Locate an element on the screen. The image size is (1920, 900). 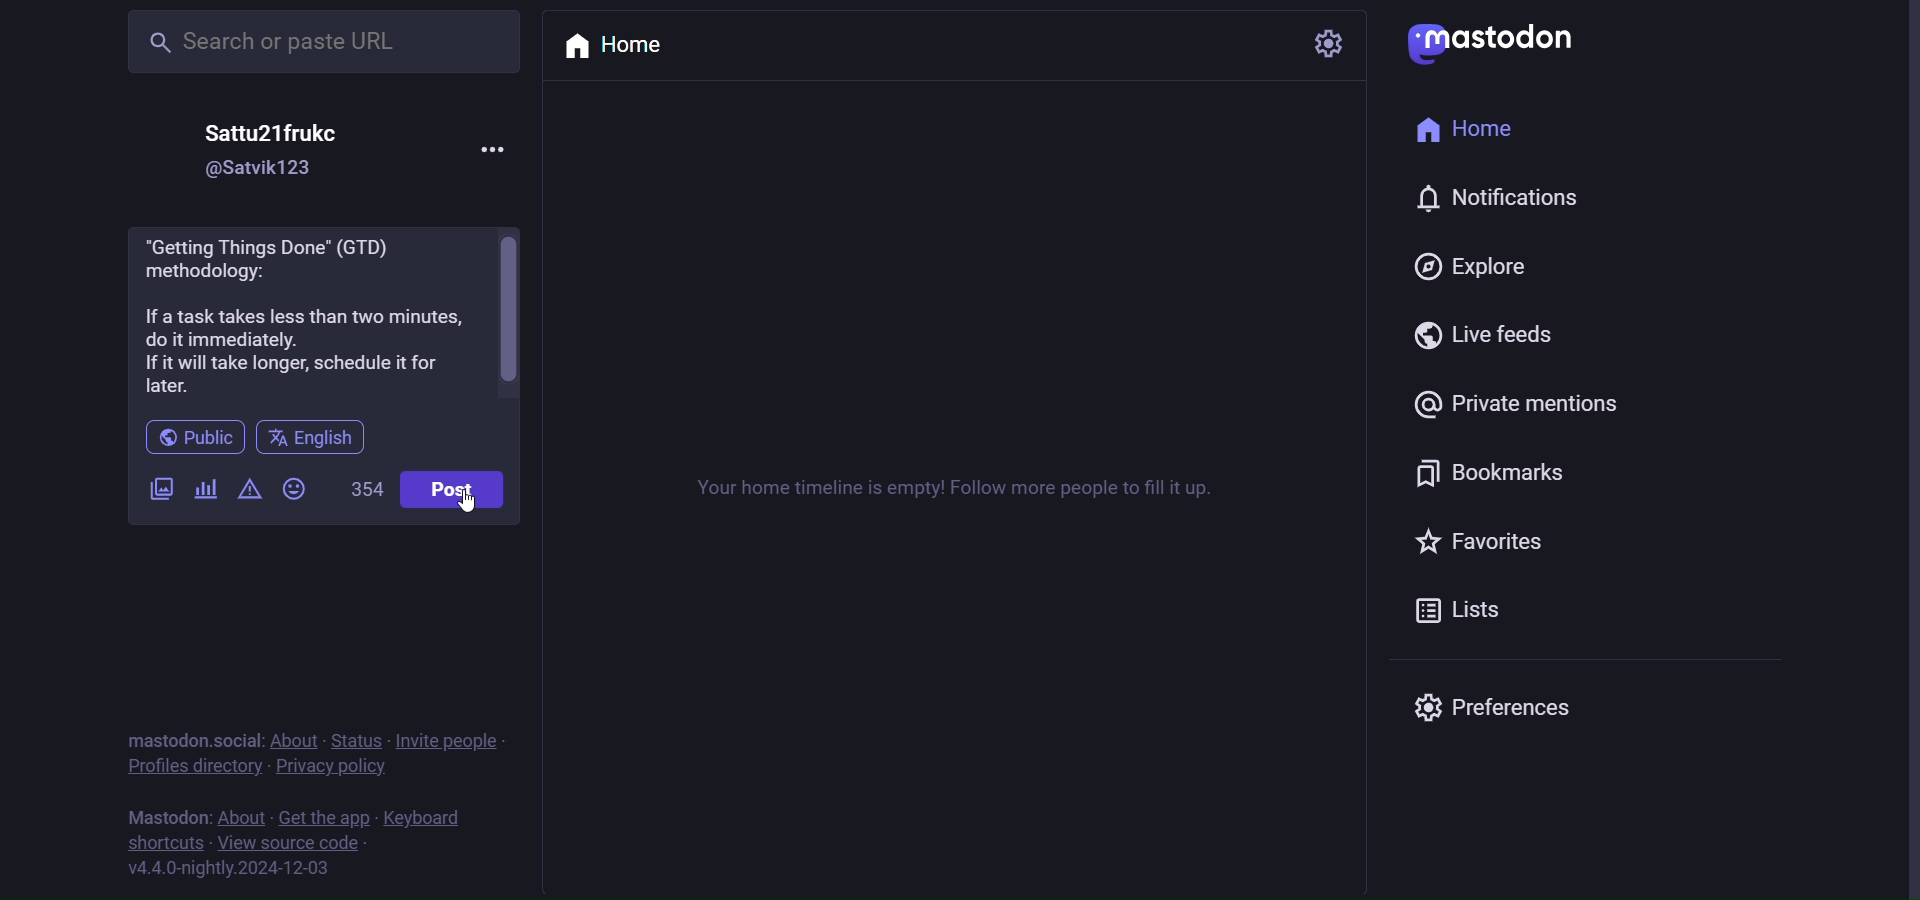
public is located at coordinates (193, 439).